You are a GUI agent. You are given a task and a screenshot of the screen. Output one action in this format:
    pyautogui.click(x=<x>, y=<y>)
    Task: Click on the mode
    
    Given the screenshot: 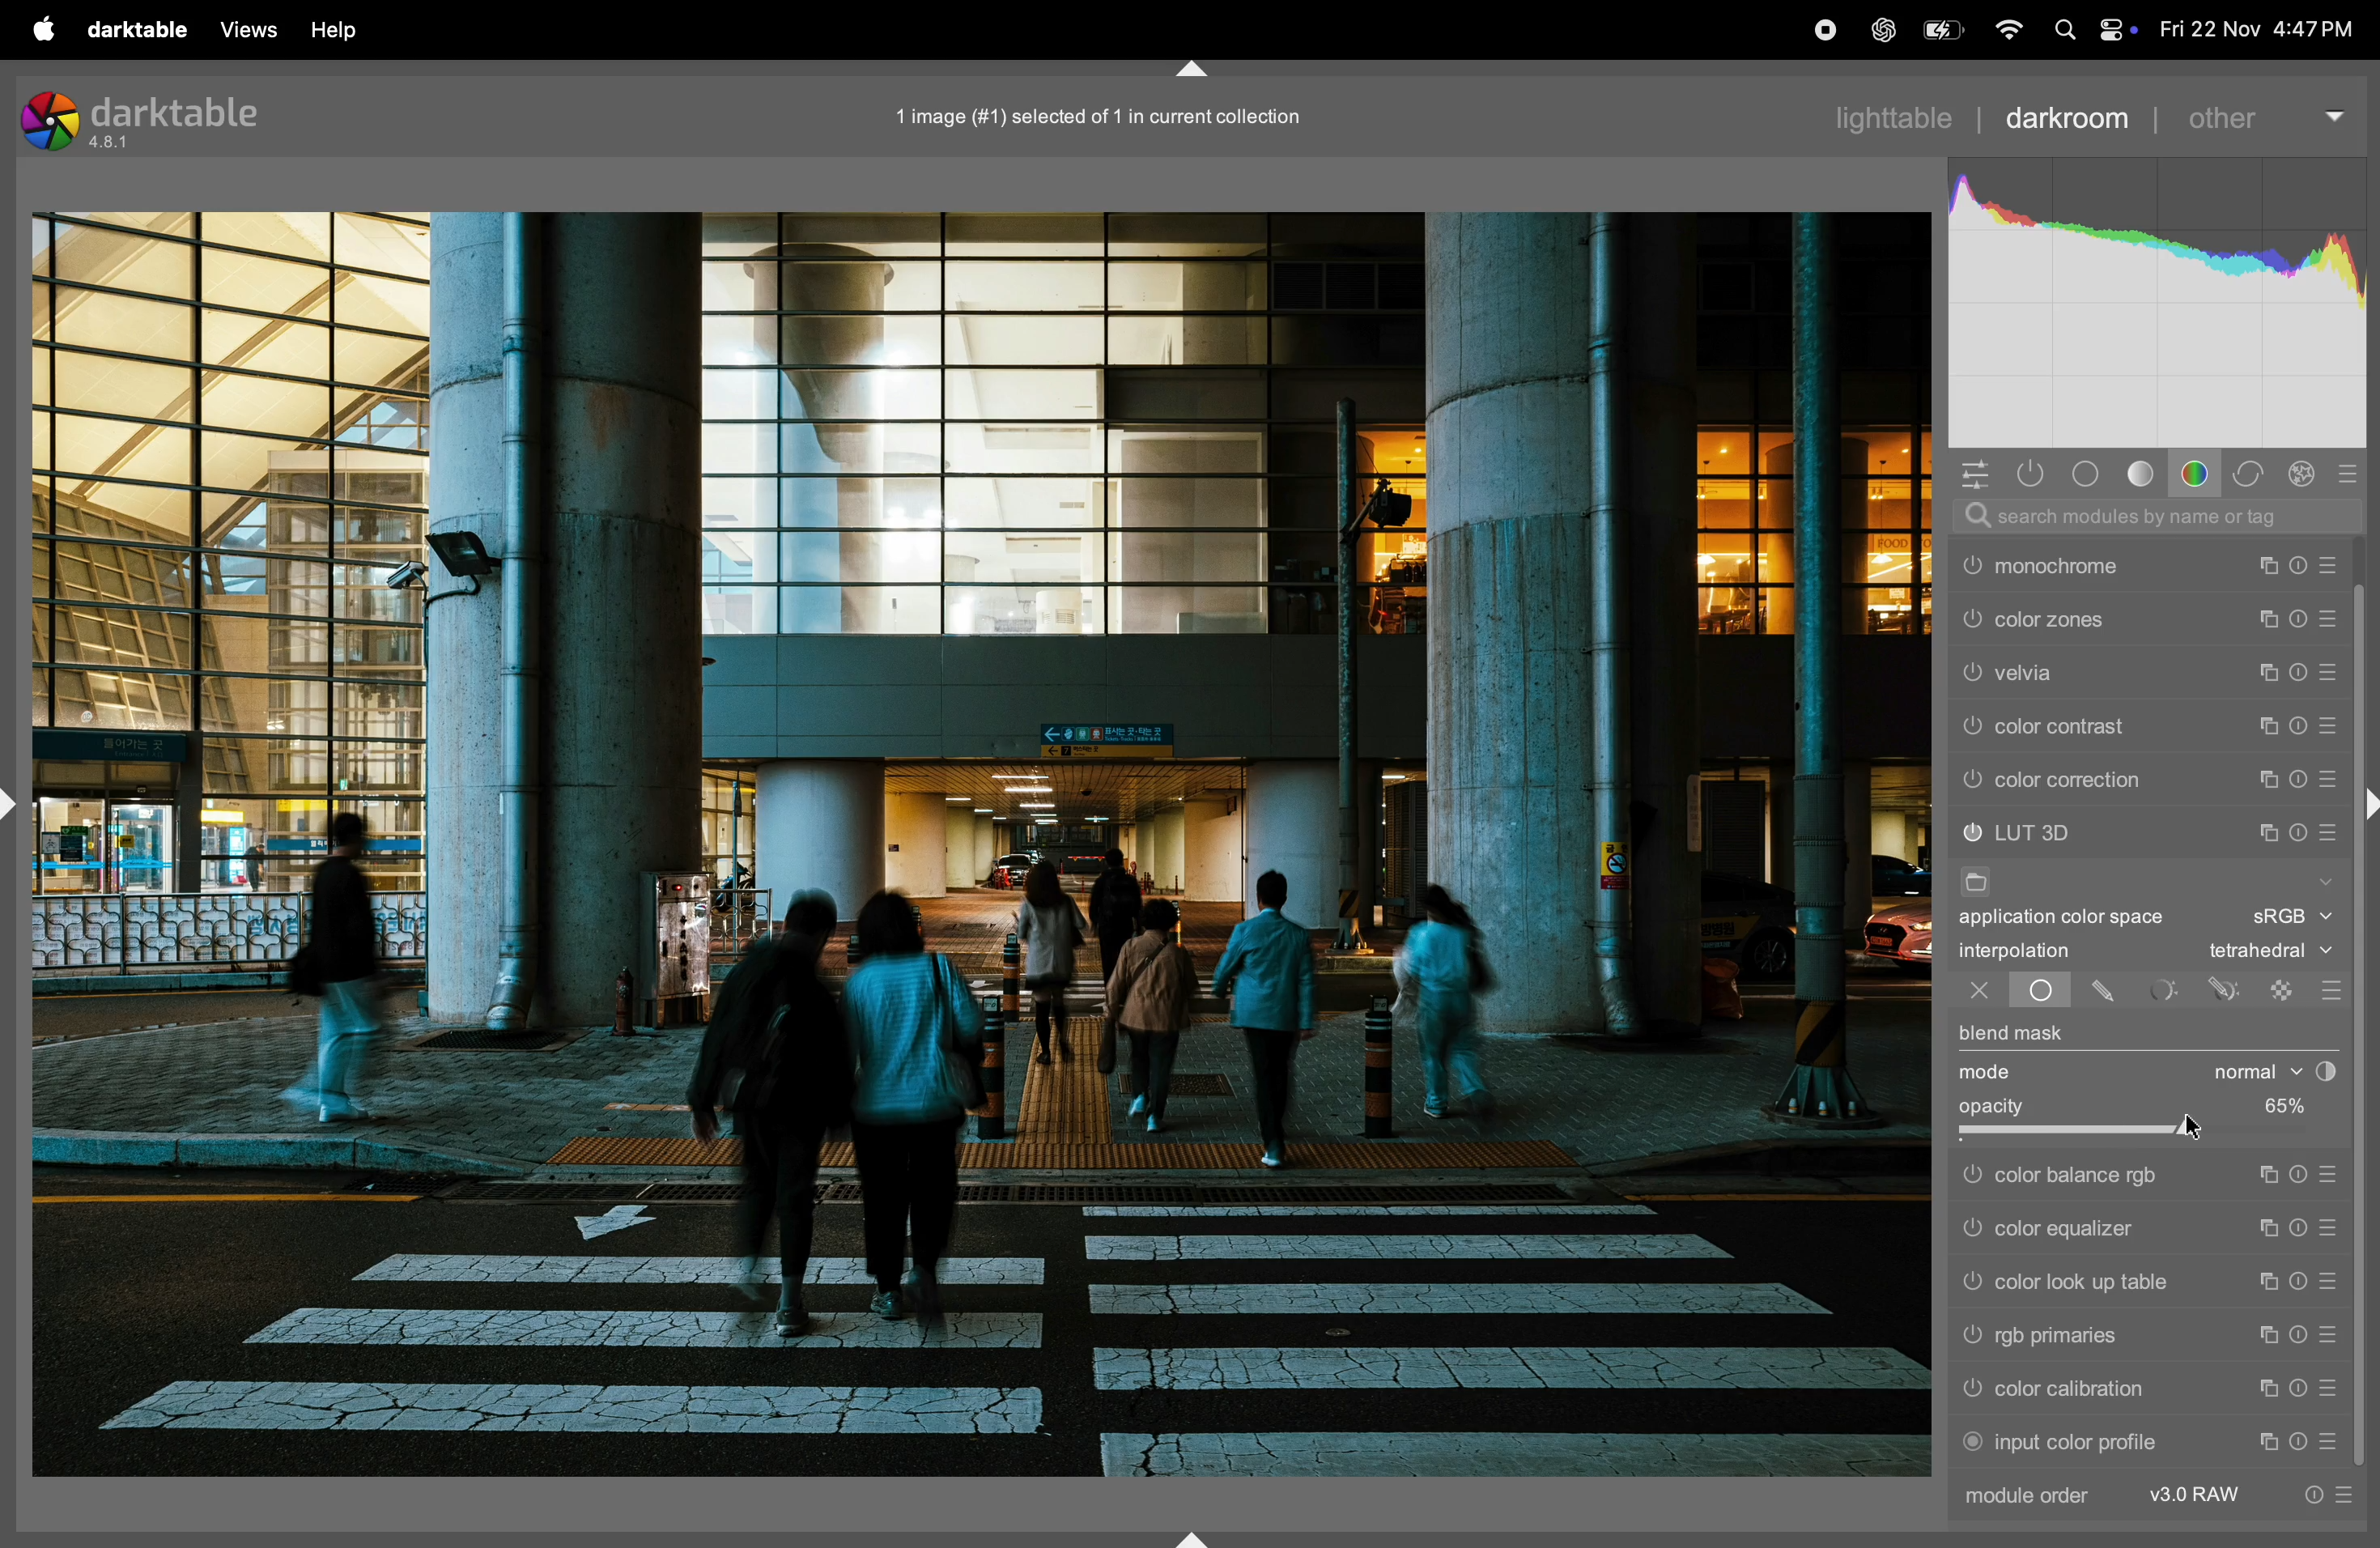 What is the action you would take?
    pyautogui.click(x=1988, y=1074)
    